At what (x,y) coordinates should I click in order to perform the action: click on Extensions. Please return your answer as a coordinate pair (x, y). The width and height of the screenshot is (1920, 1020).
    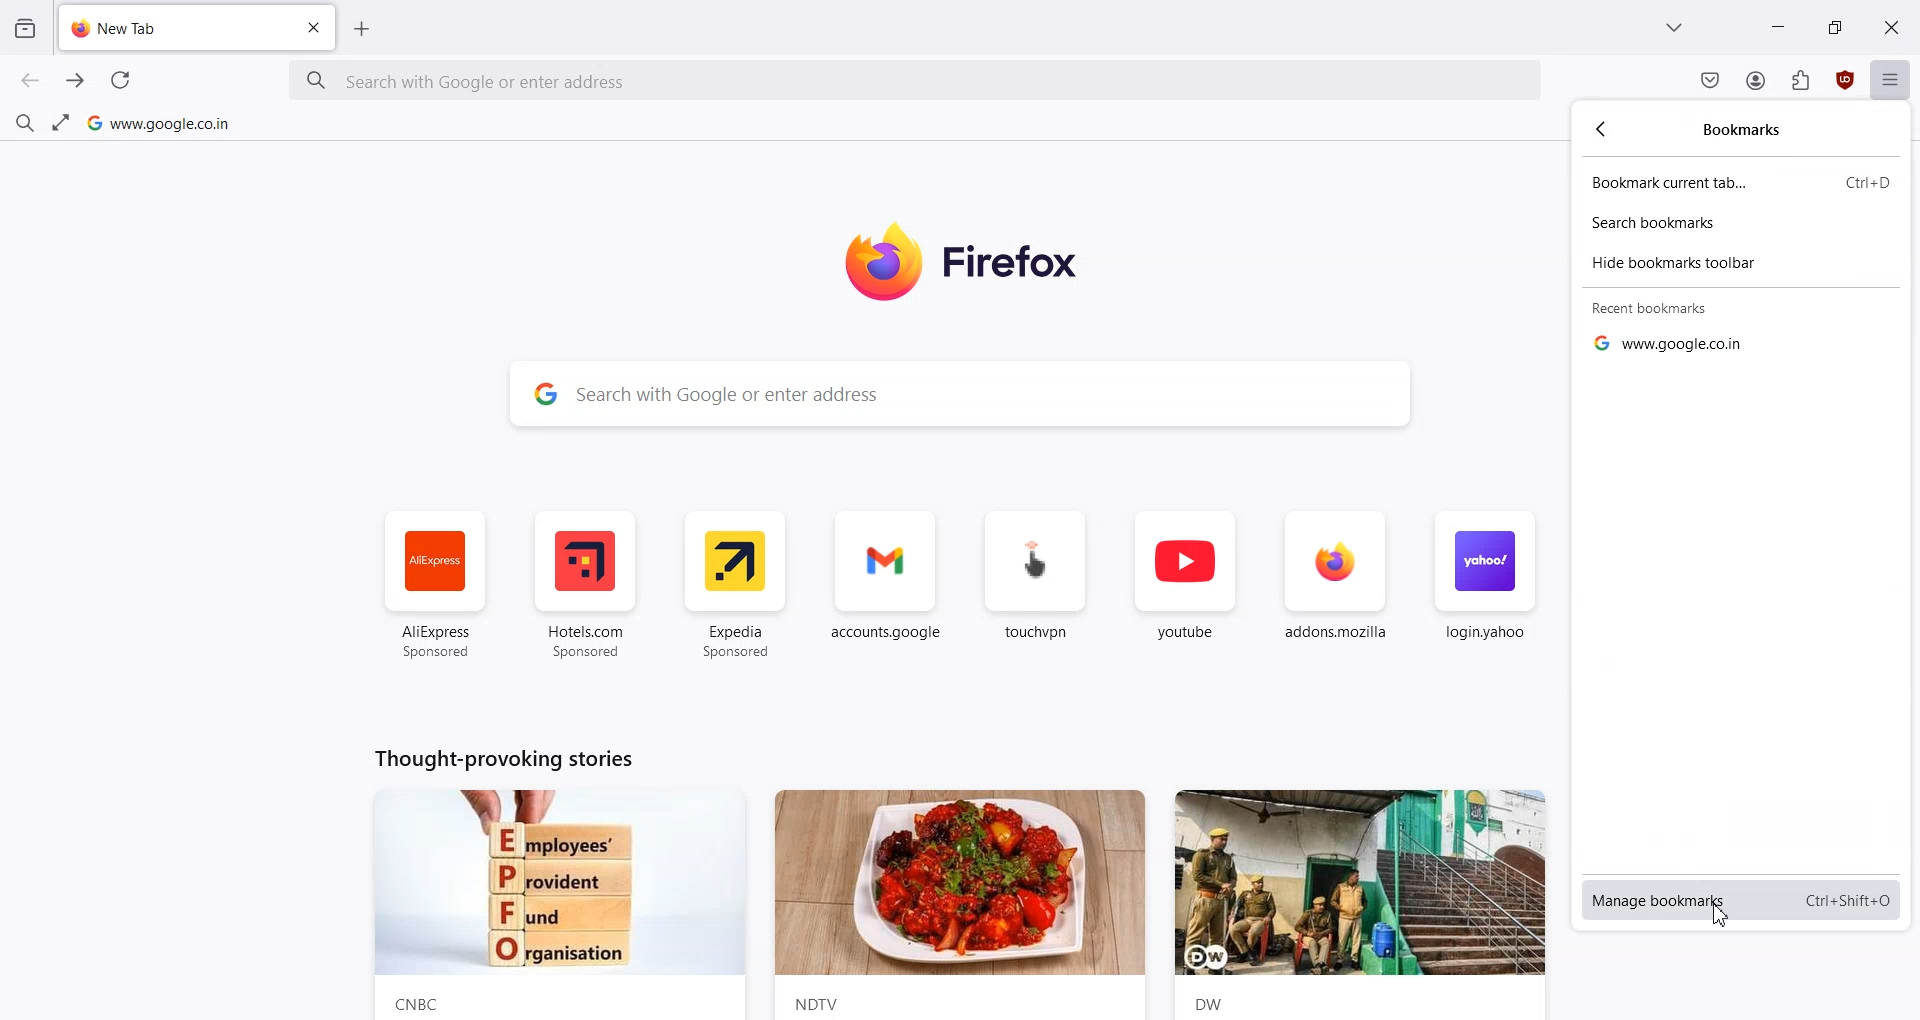
    Looking at the image, I should click on (1801, 80).